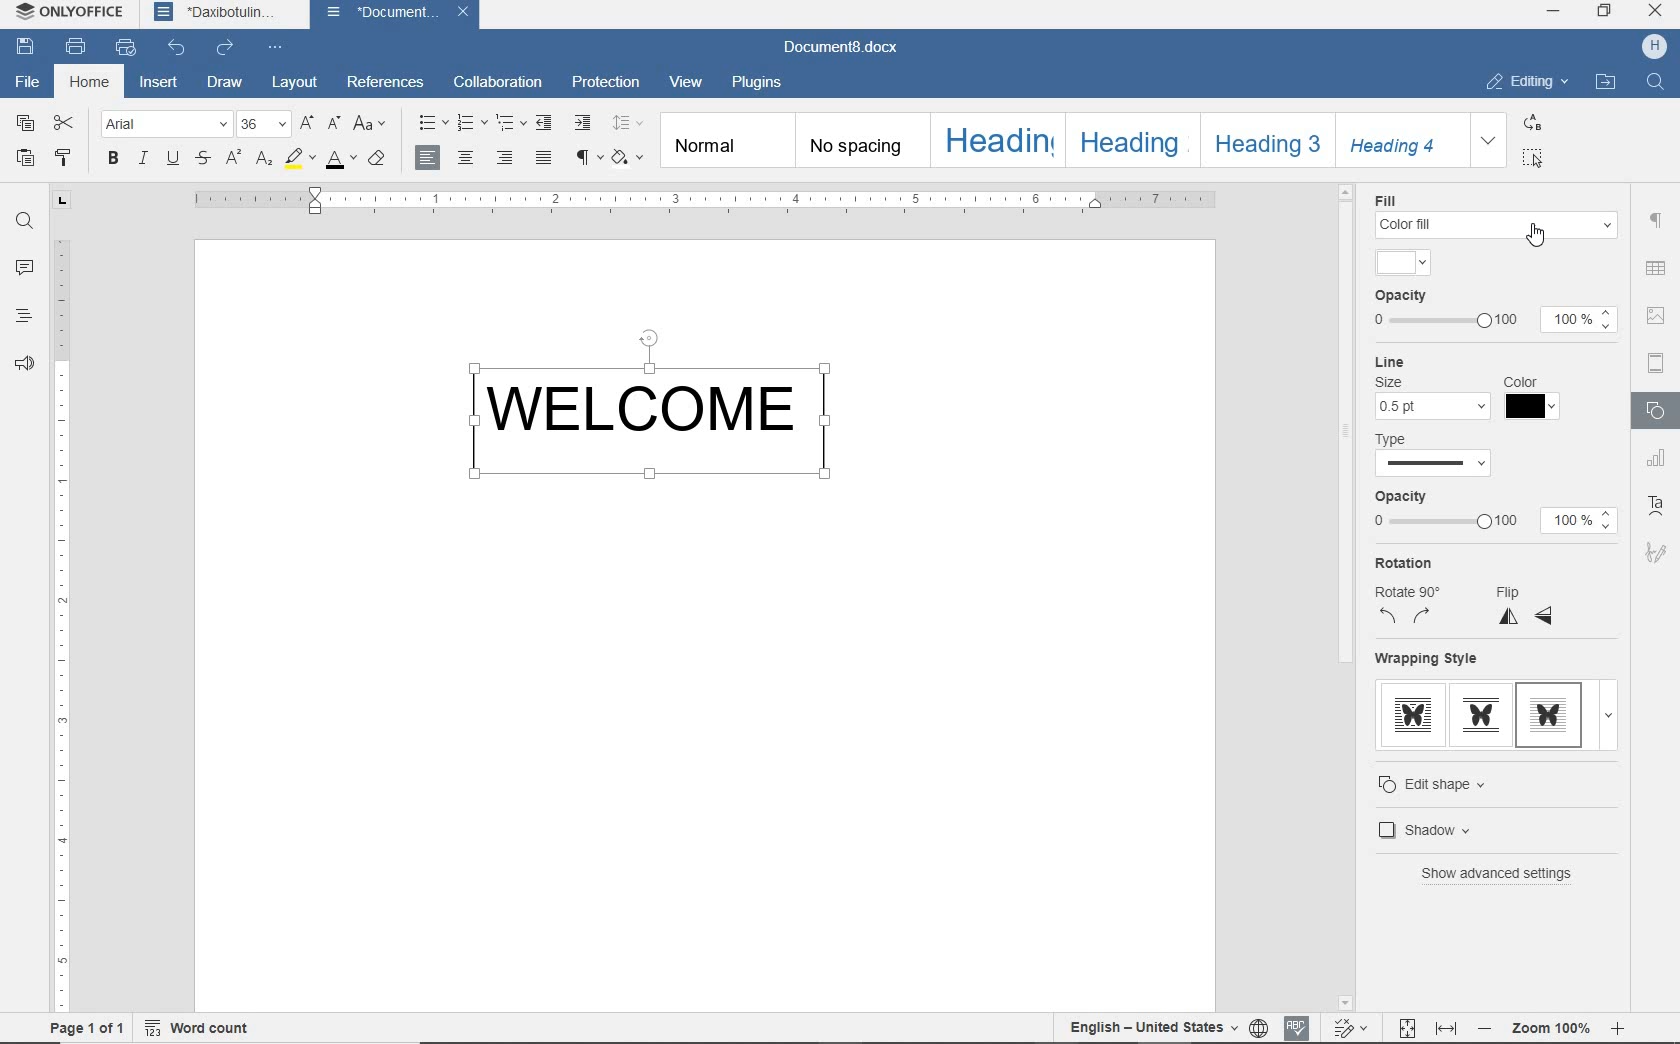 The width and height of the screenshot is (1680, 1044). What do you see at coordinates (1397, 139) in the screenshot?
I see `HEADING 4` at bounding box center [1397, 139].